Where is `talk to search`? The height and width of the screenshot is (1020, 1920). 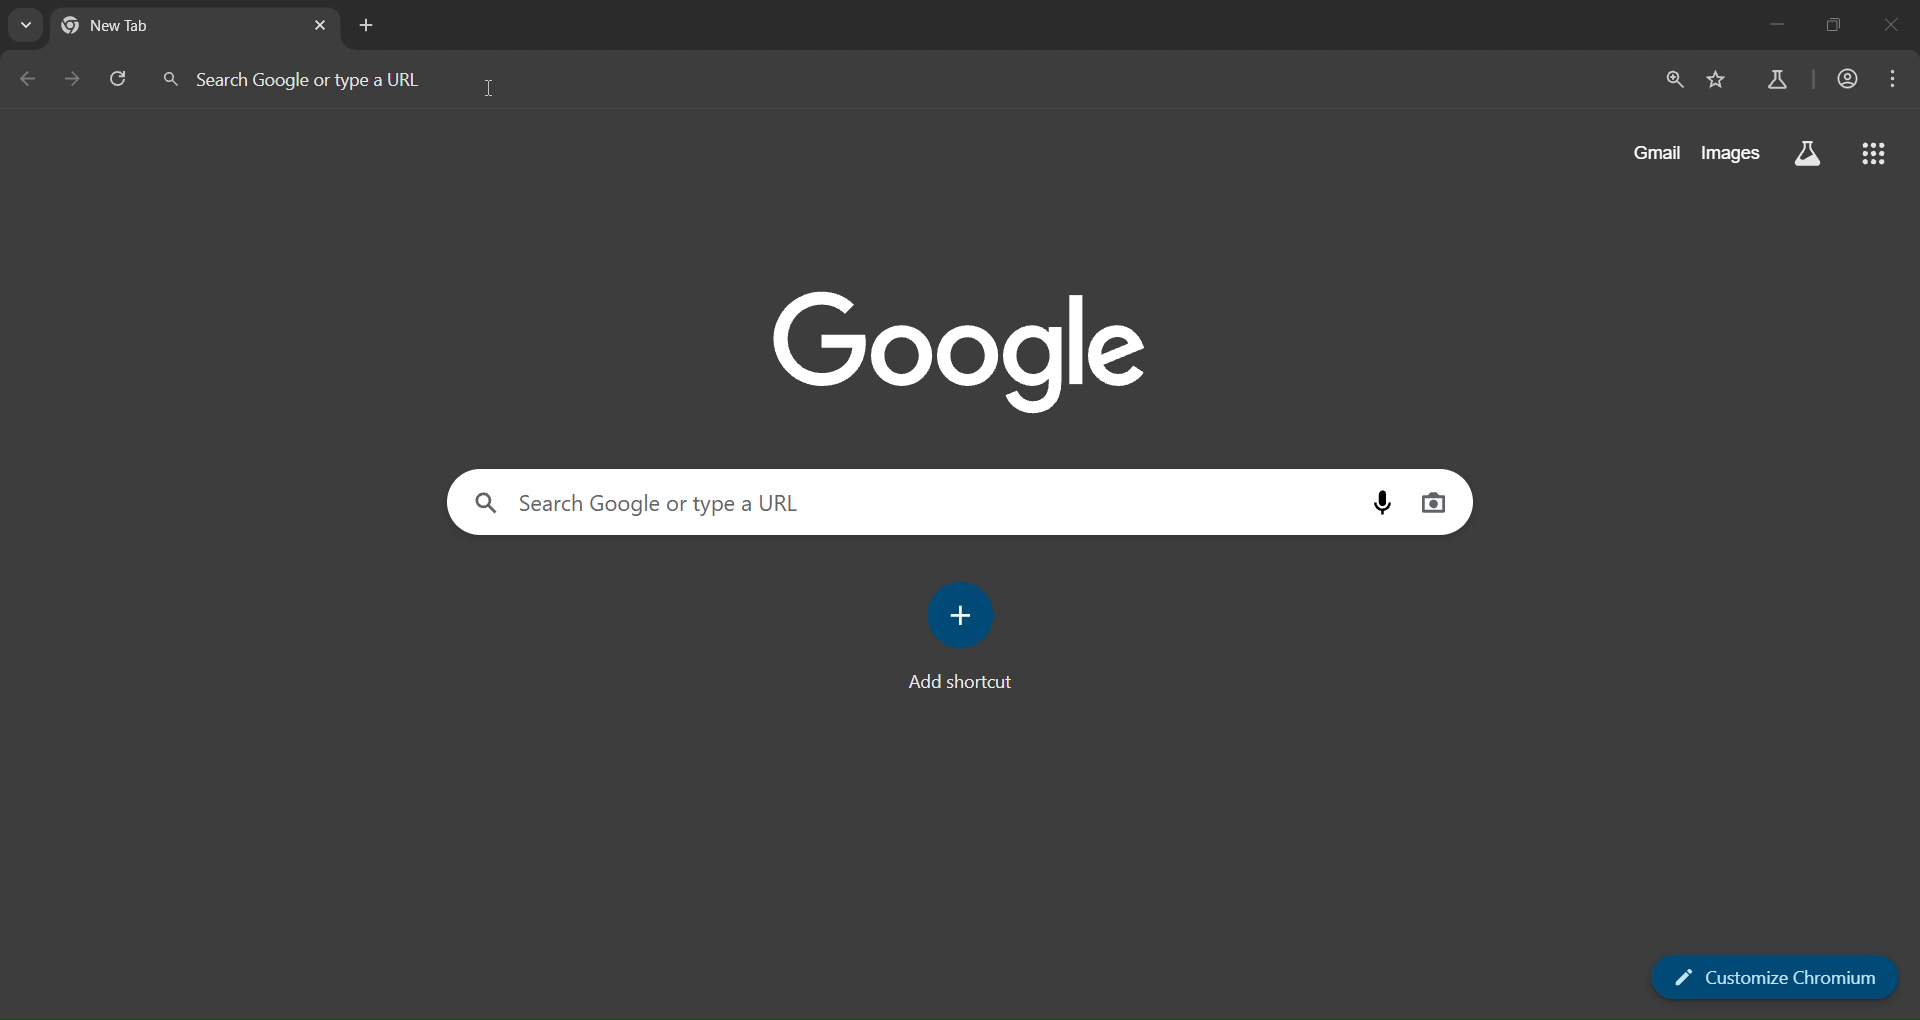 talk to search is located at coordinates (1386, 501).